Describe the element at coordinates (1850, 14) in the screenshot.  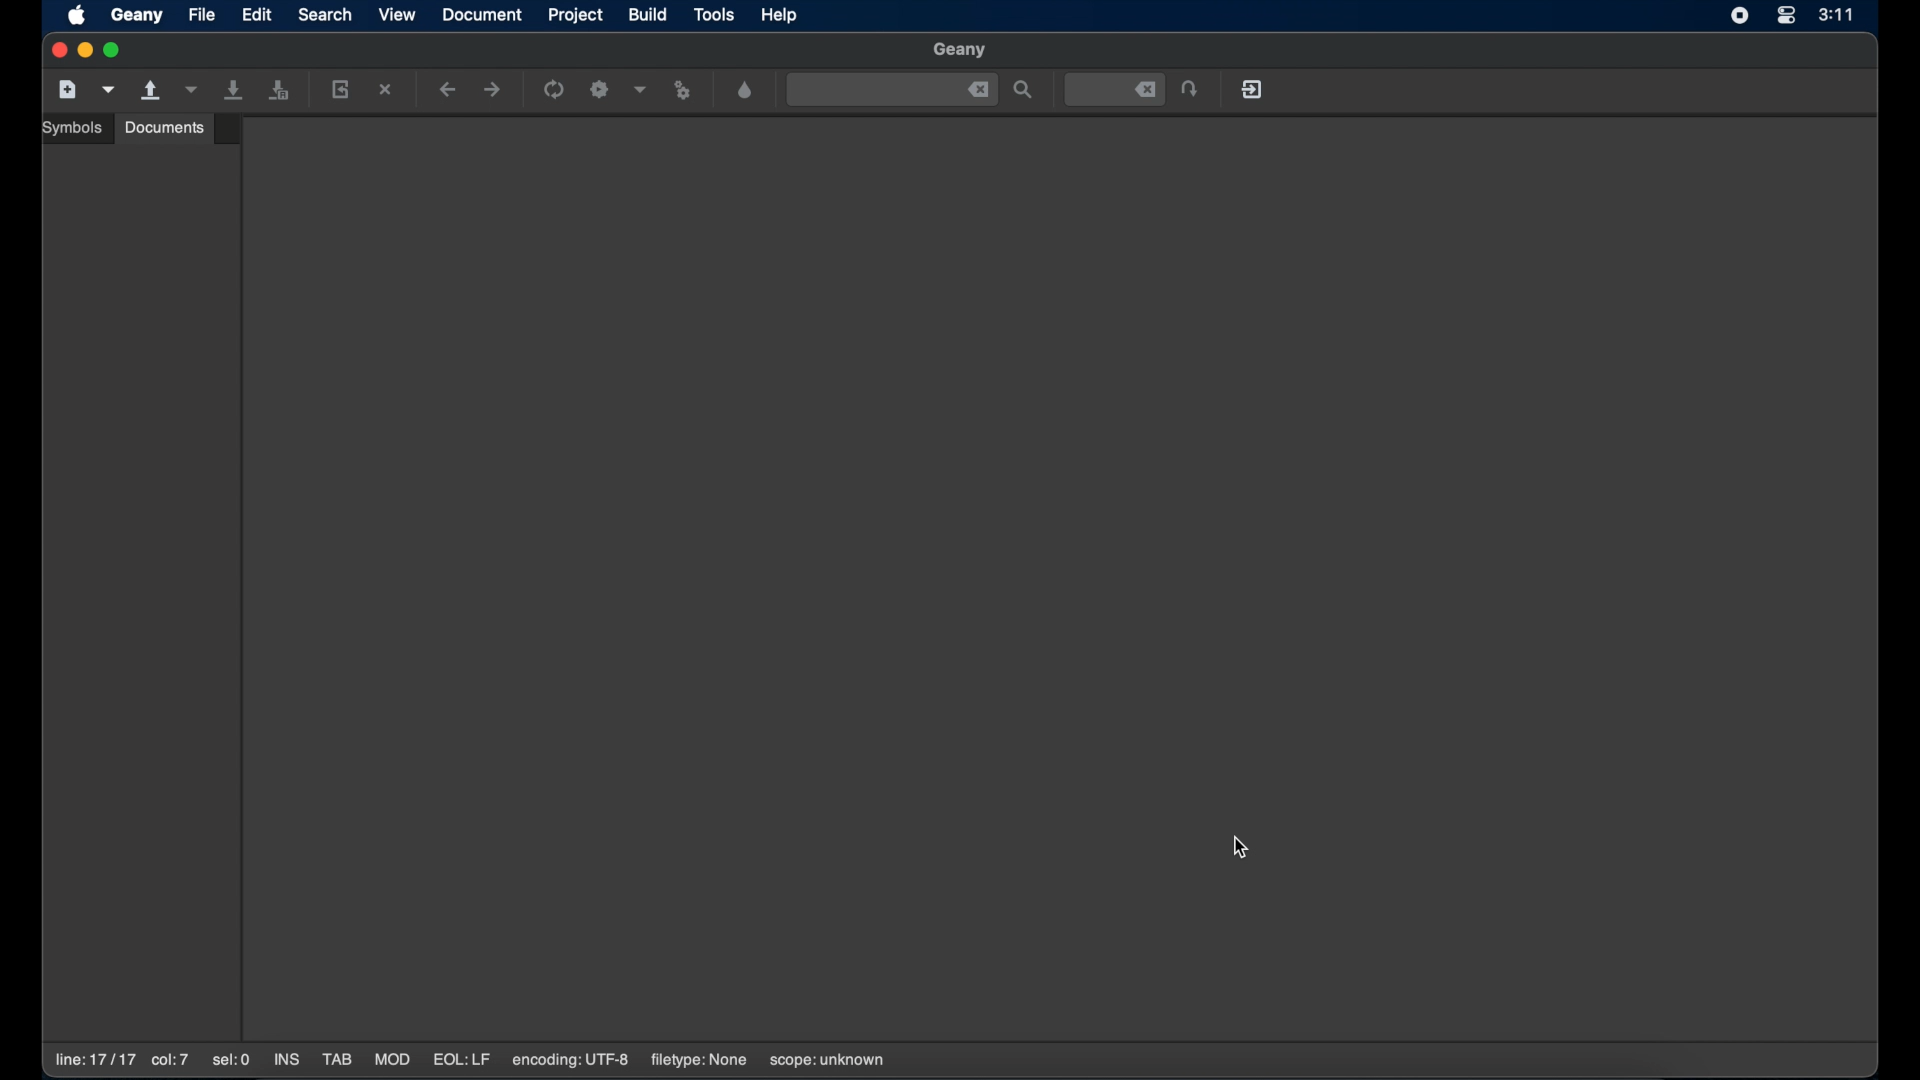
I see `3:11` at that location.